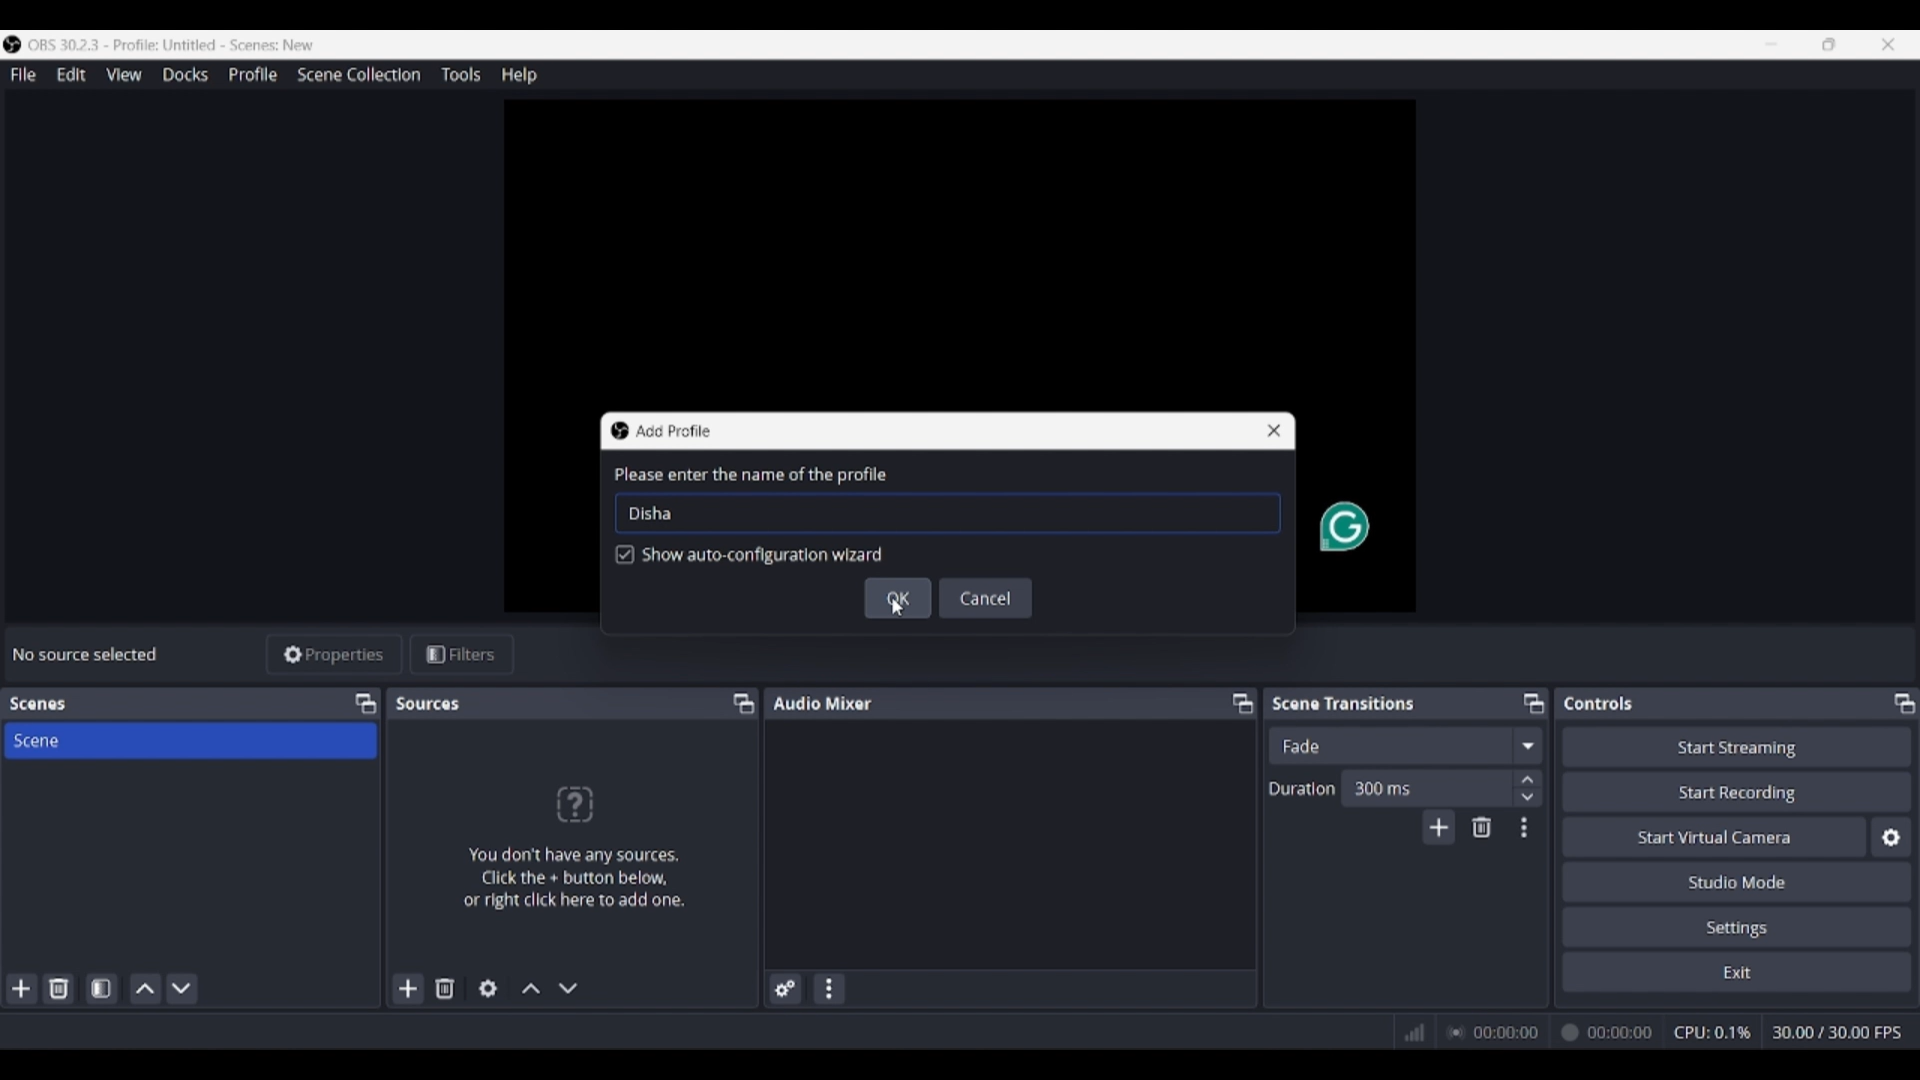 This screenshot has height=1080, width=1920. Describe the element at coordinates (1343, 527) in the screenshot. I see `Grammarly extension activated` at that location.